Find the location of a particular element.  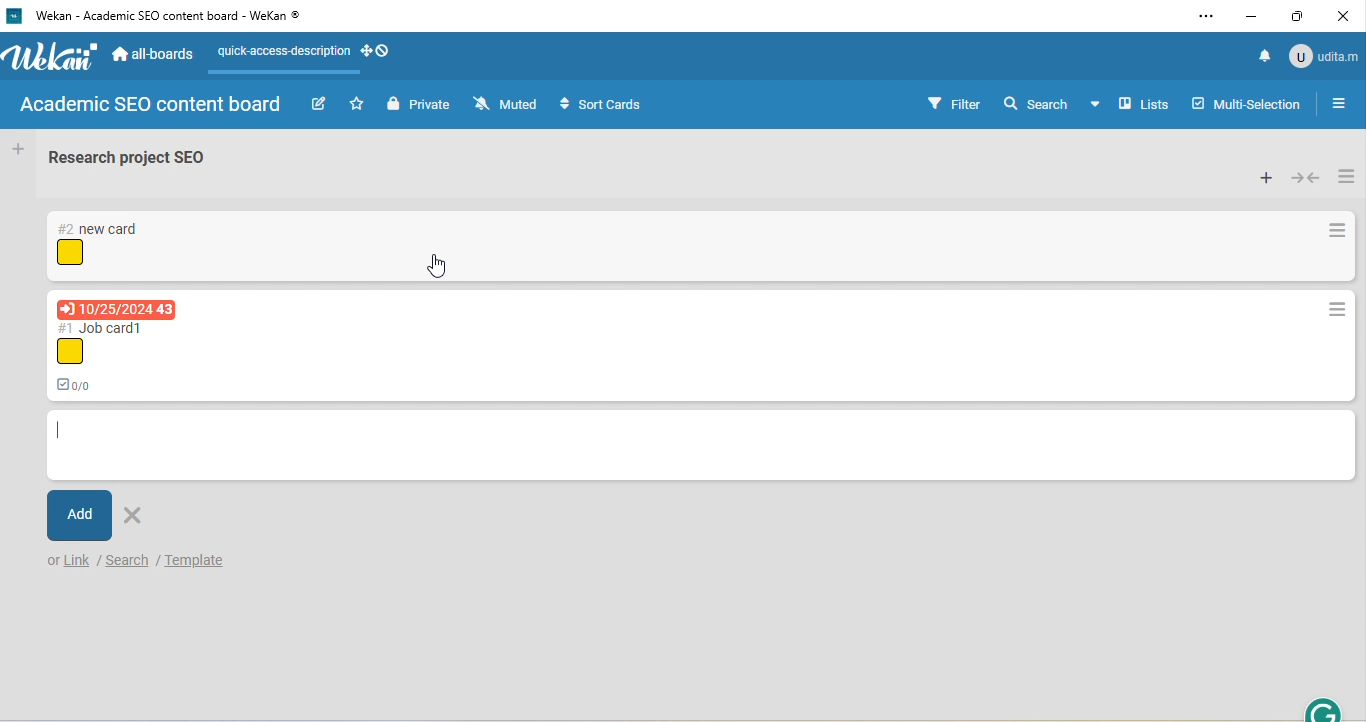

add is located at coordinates (78, 515).